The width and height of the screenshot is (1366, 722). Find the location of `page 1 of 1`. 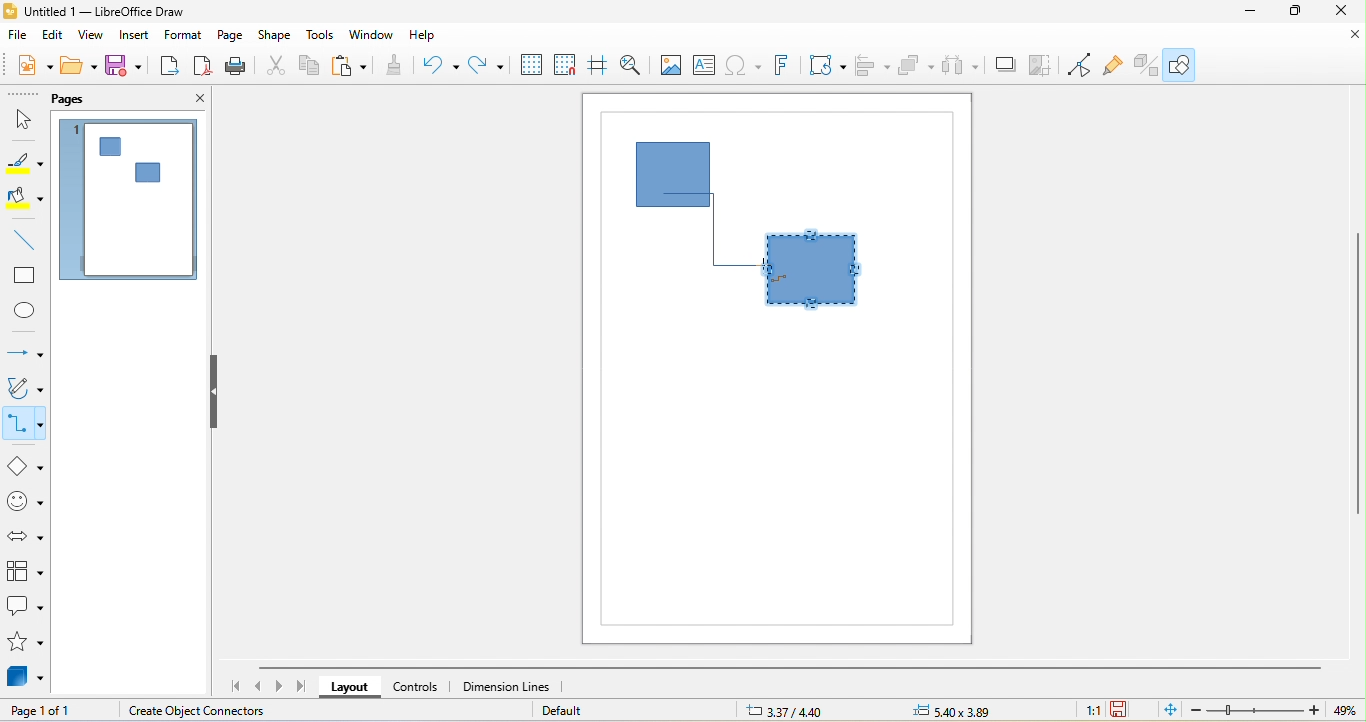

page 1 of 1 is located at coordinates (54, 709).